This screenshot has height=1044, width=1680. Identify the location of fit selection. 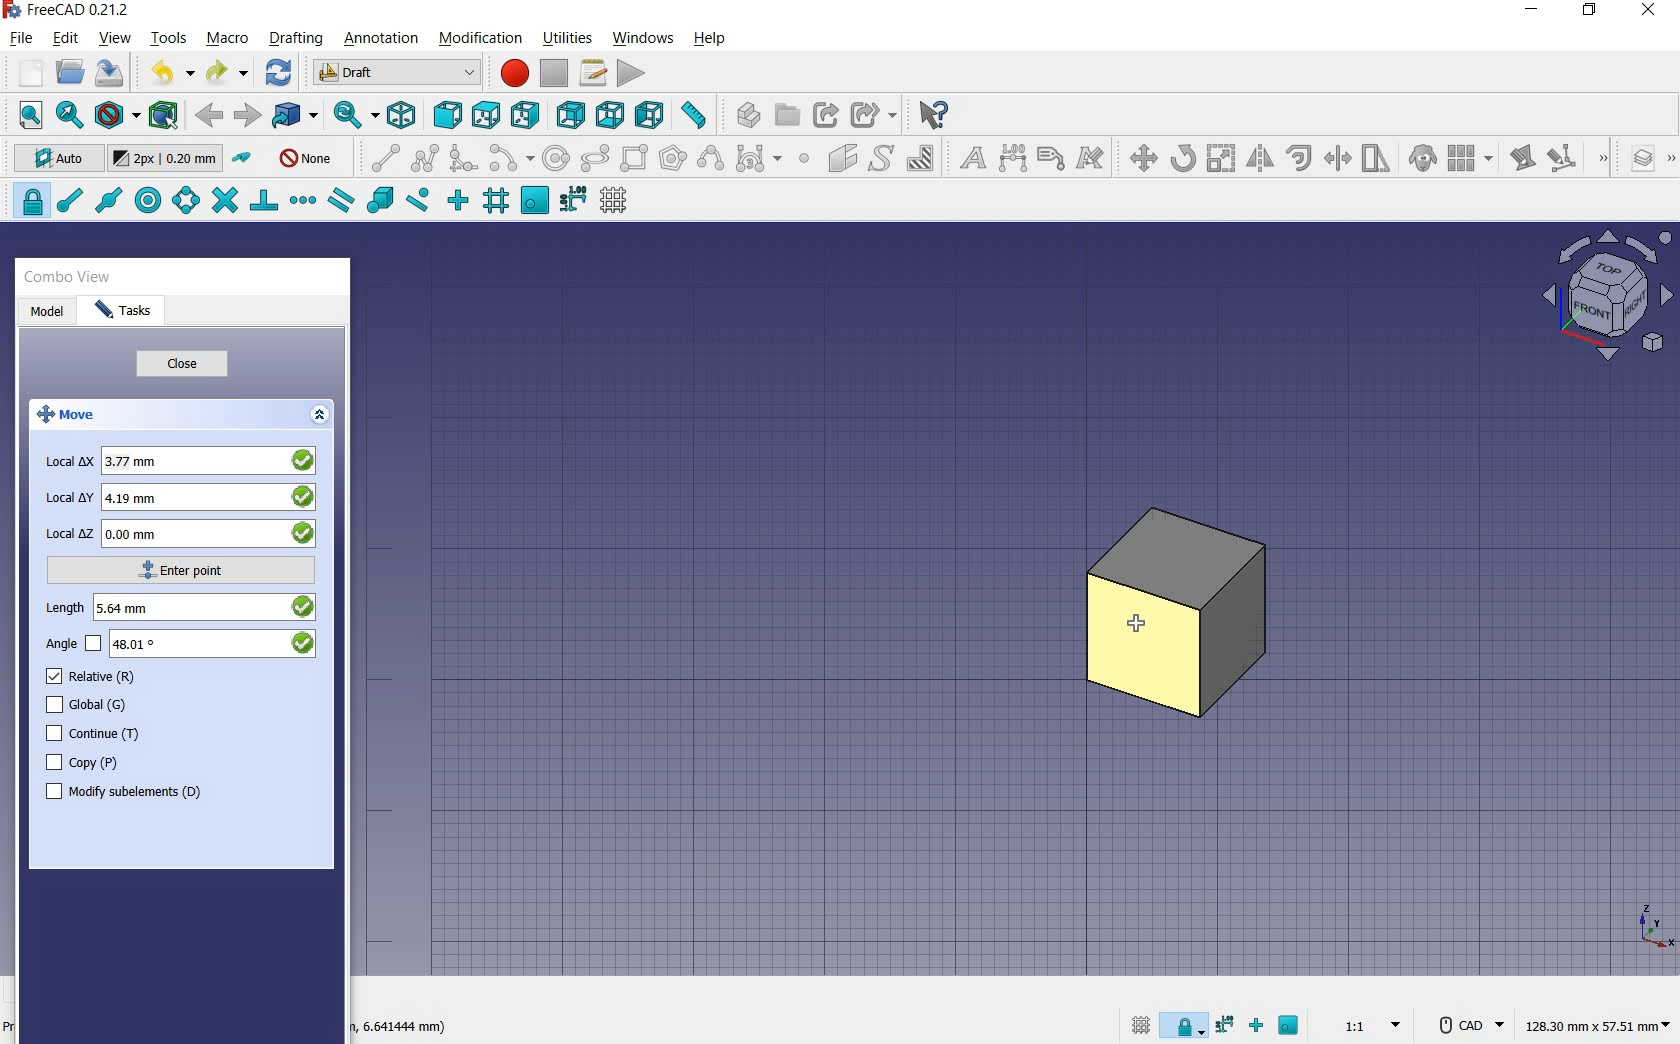
(68, 114).